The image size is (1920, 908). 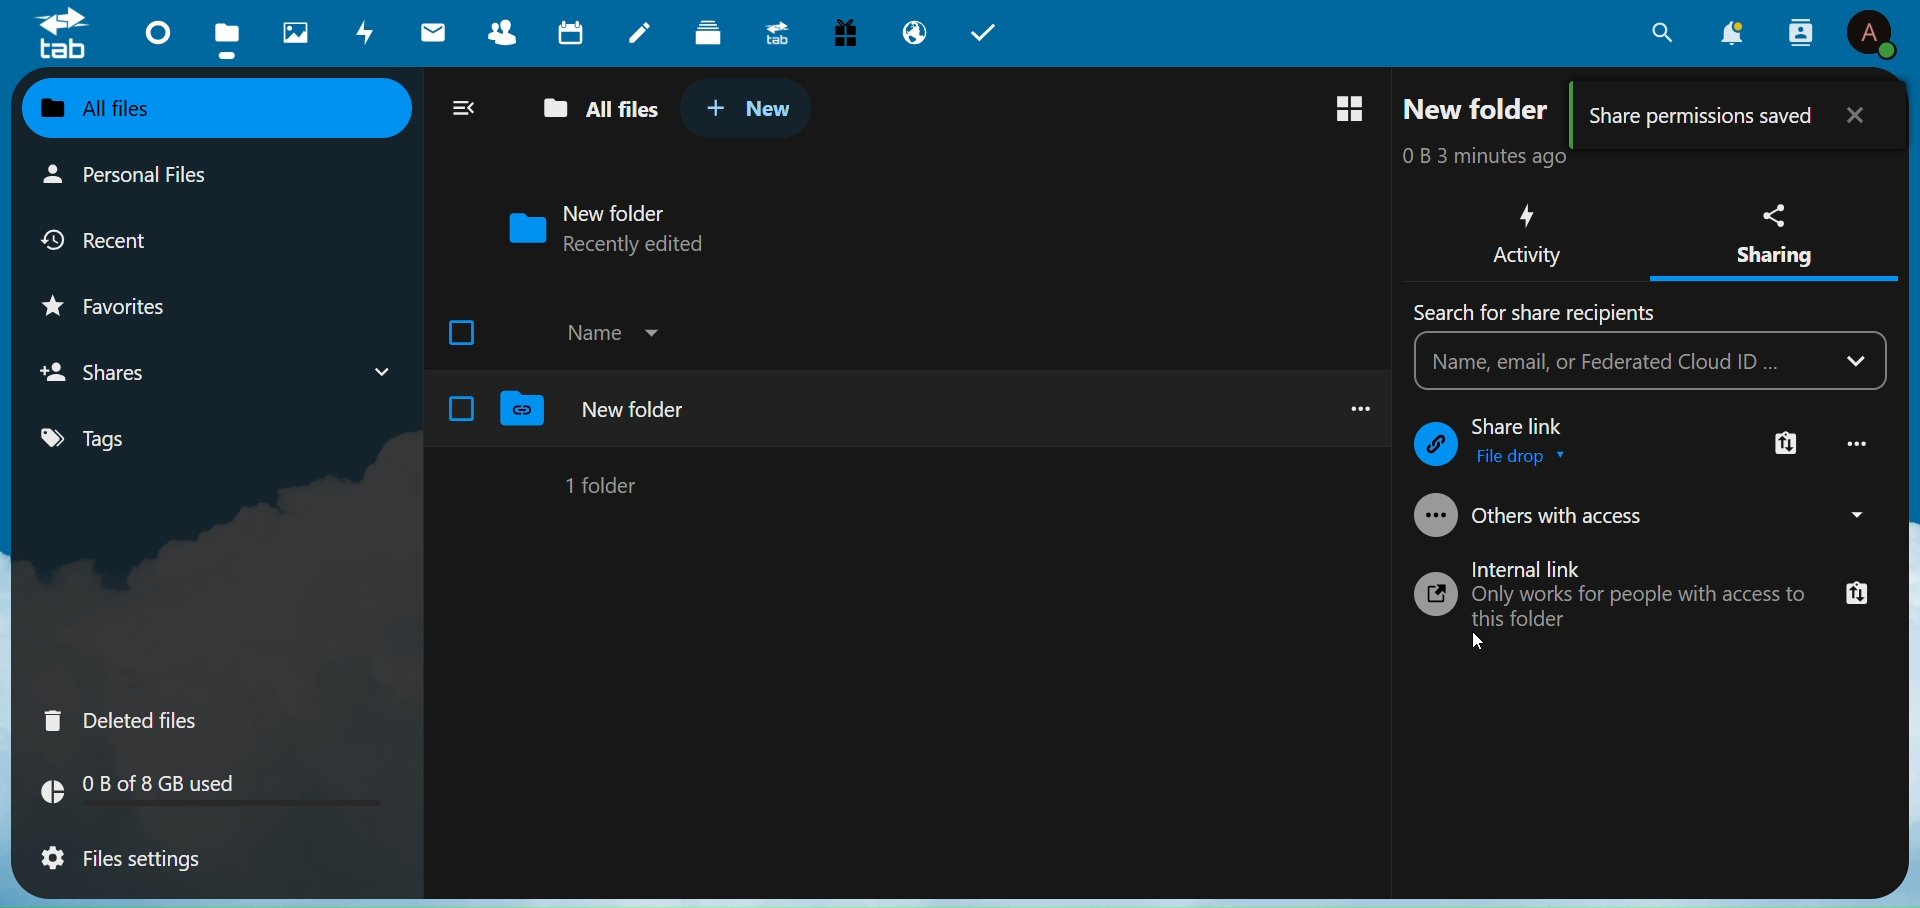 I want to click on Calendar, so click(x=572, y=32).